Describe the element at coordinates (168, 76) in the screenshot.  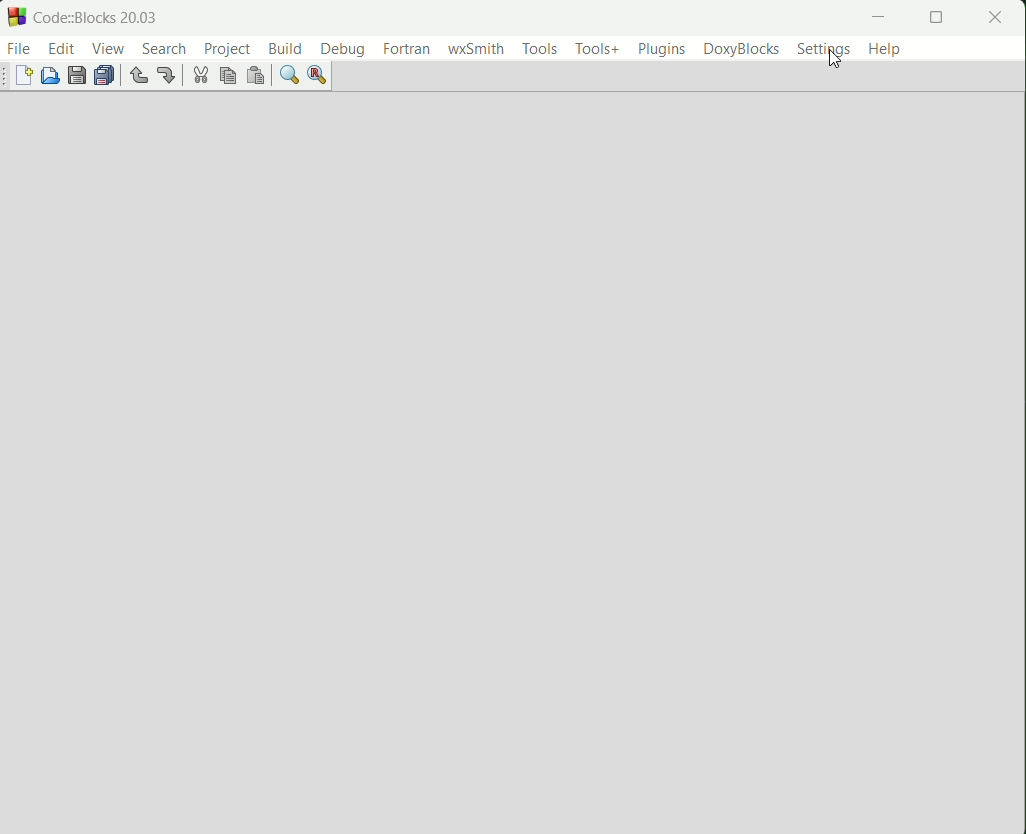
I see `redo` at that location.